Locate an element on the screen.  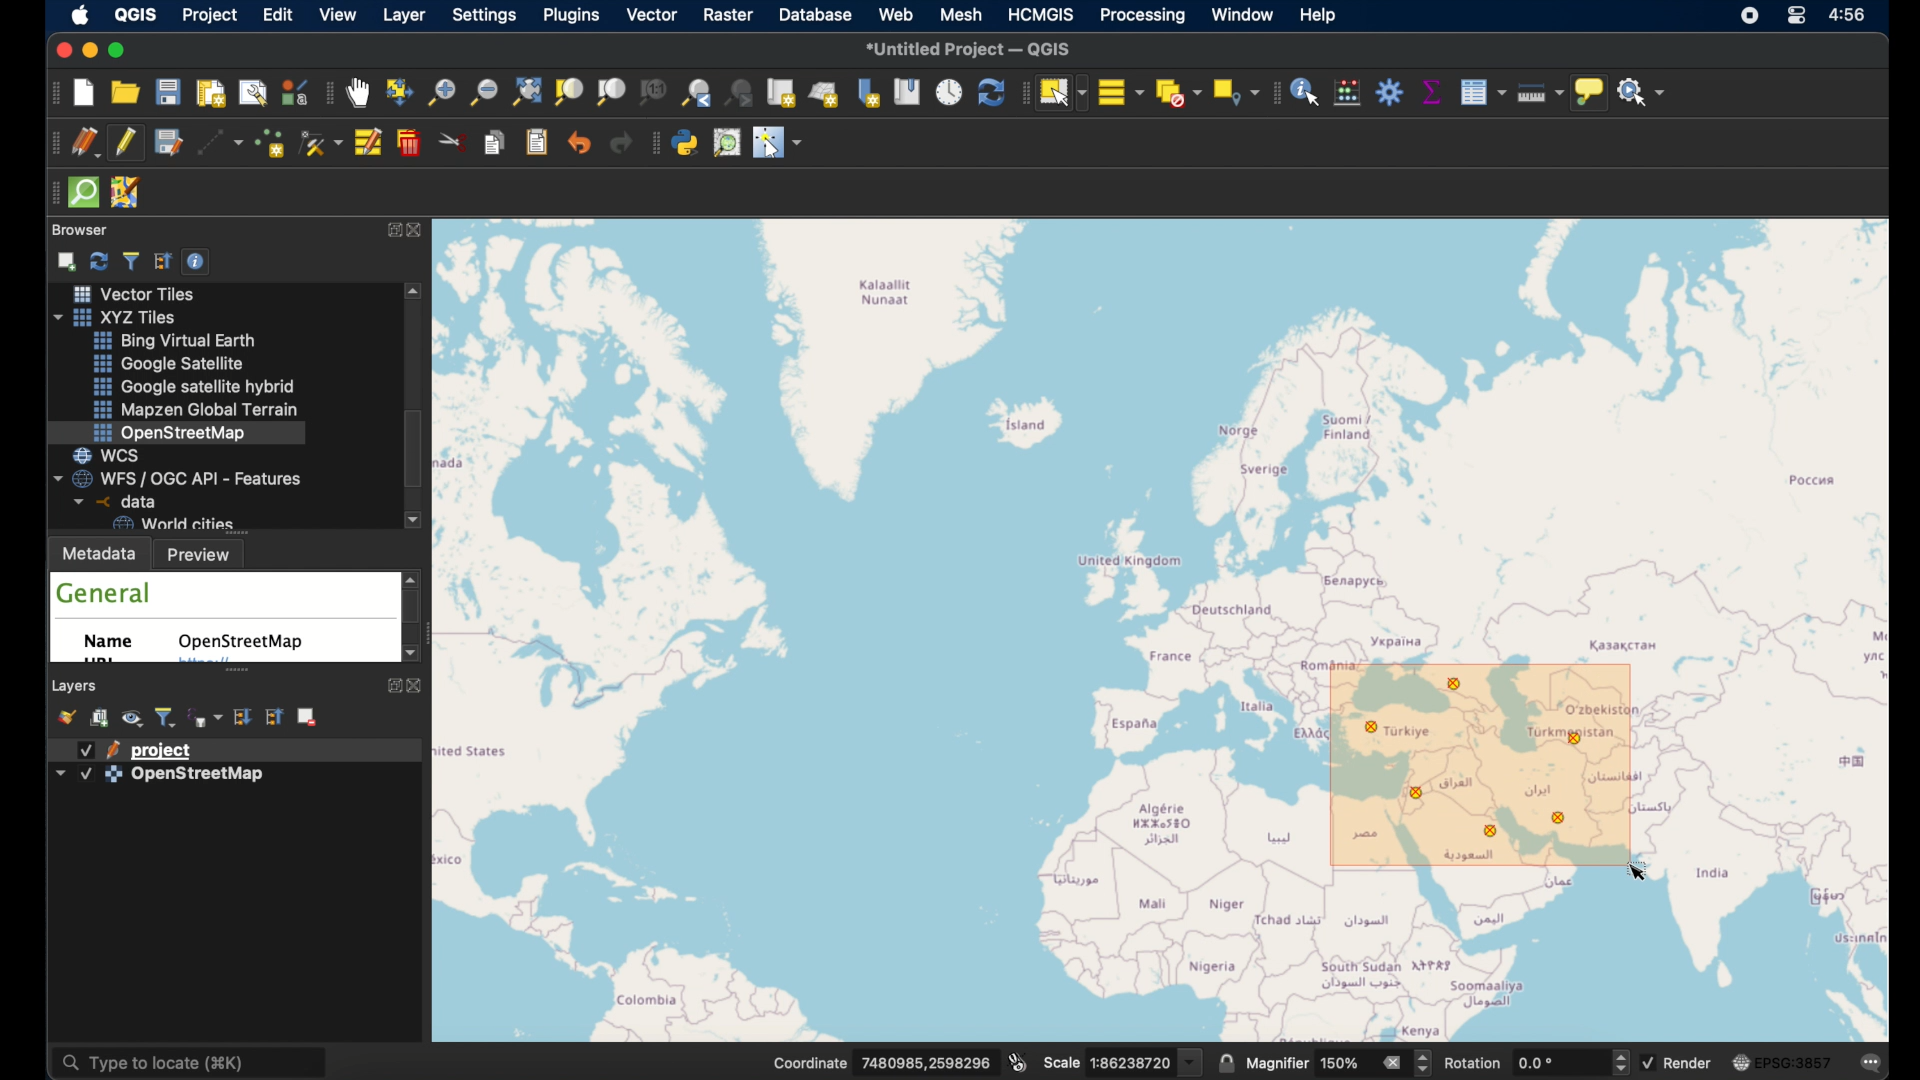
vector is located at coordinates (652, 16).